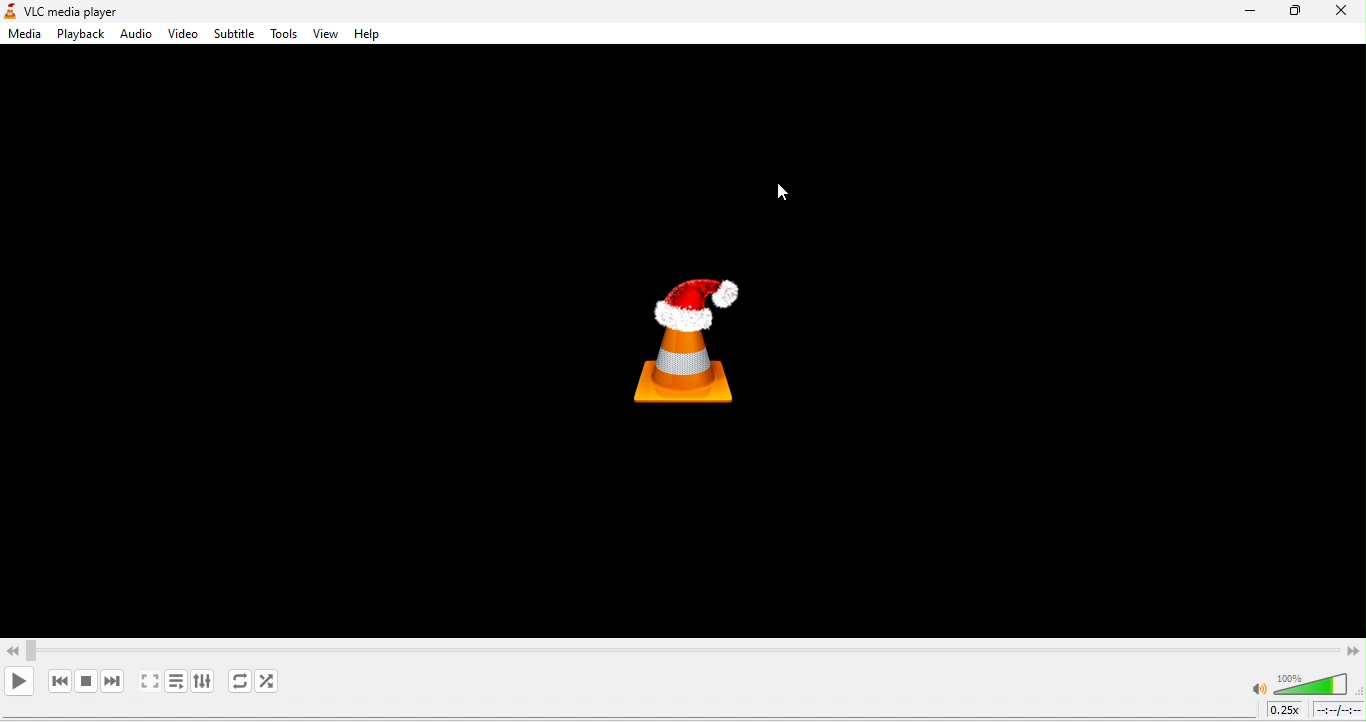  I want to click on volume, so click(1298, 684).